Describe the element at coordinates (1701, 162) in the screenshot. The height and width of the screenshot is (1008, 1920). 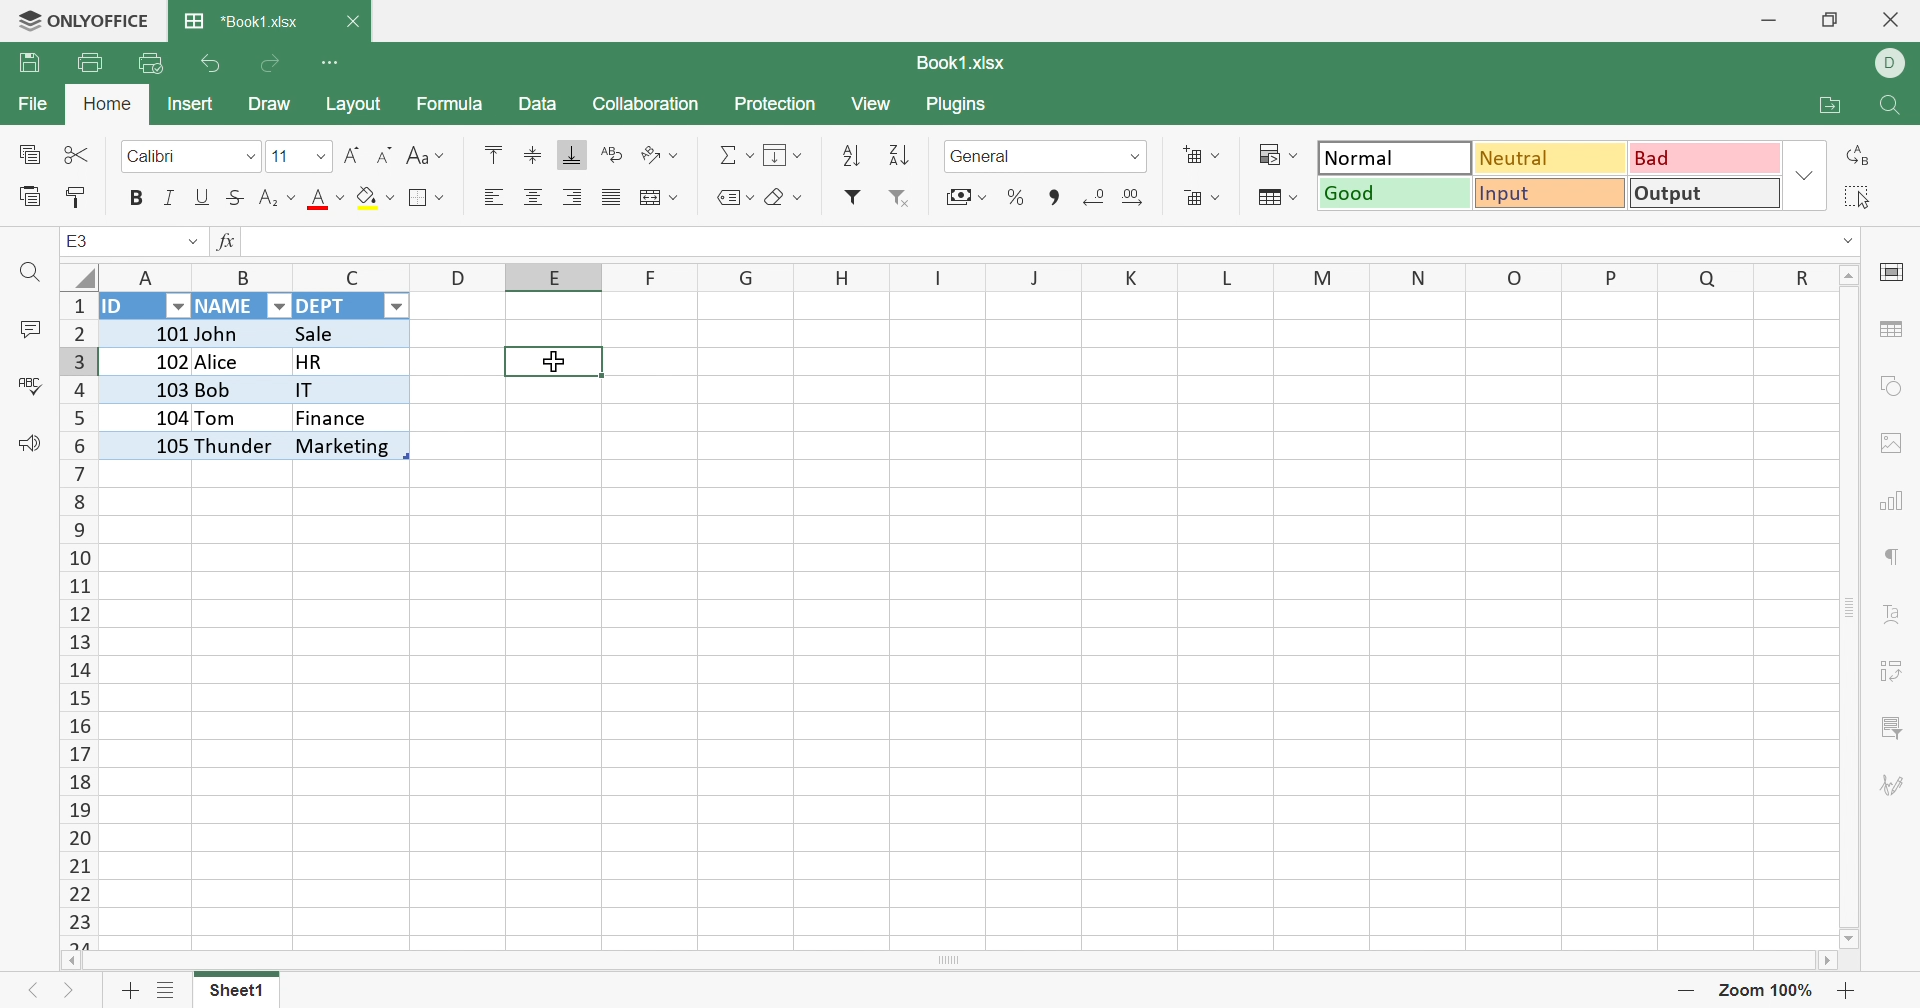
I see `Bad` at that location.